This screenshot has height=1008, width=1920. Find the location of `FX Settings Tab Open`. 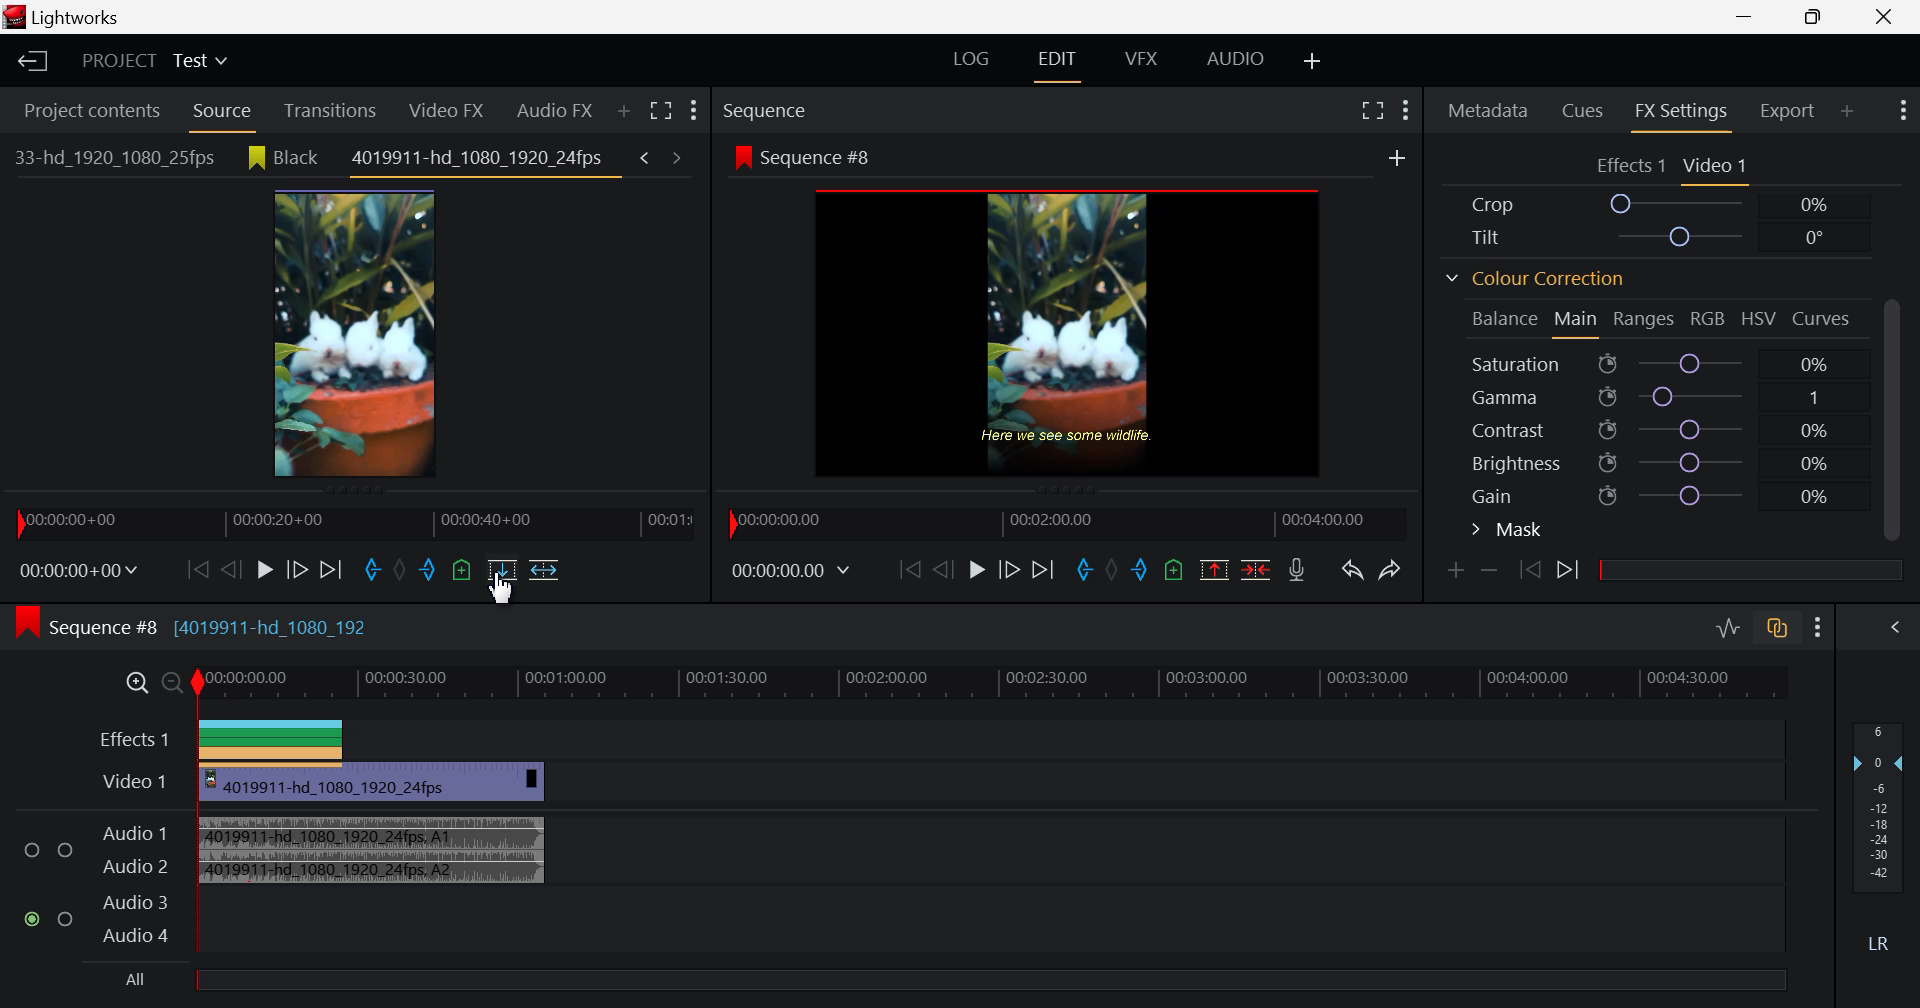

FX Settings Tab Open is located at coordinates (1680, 112).